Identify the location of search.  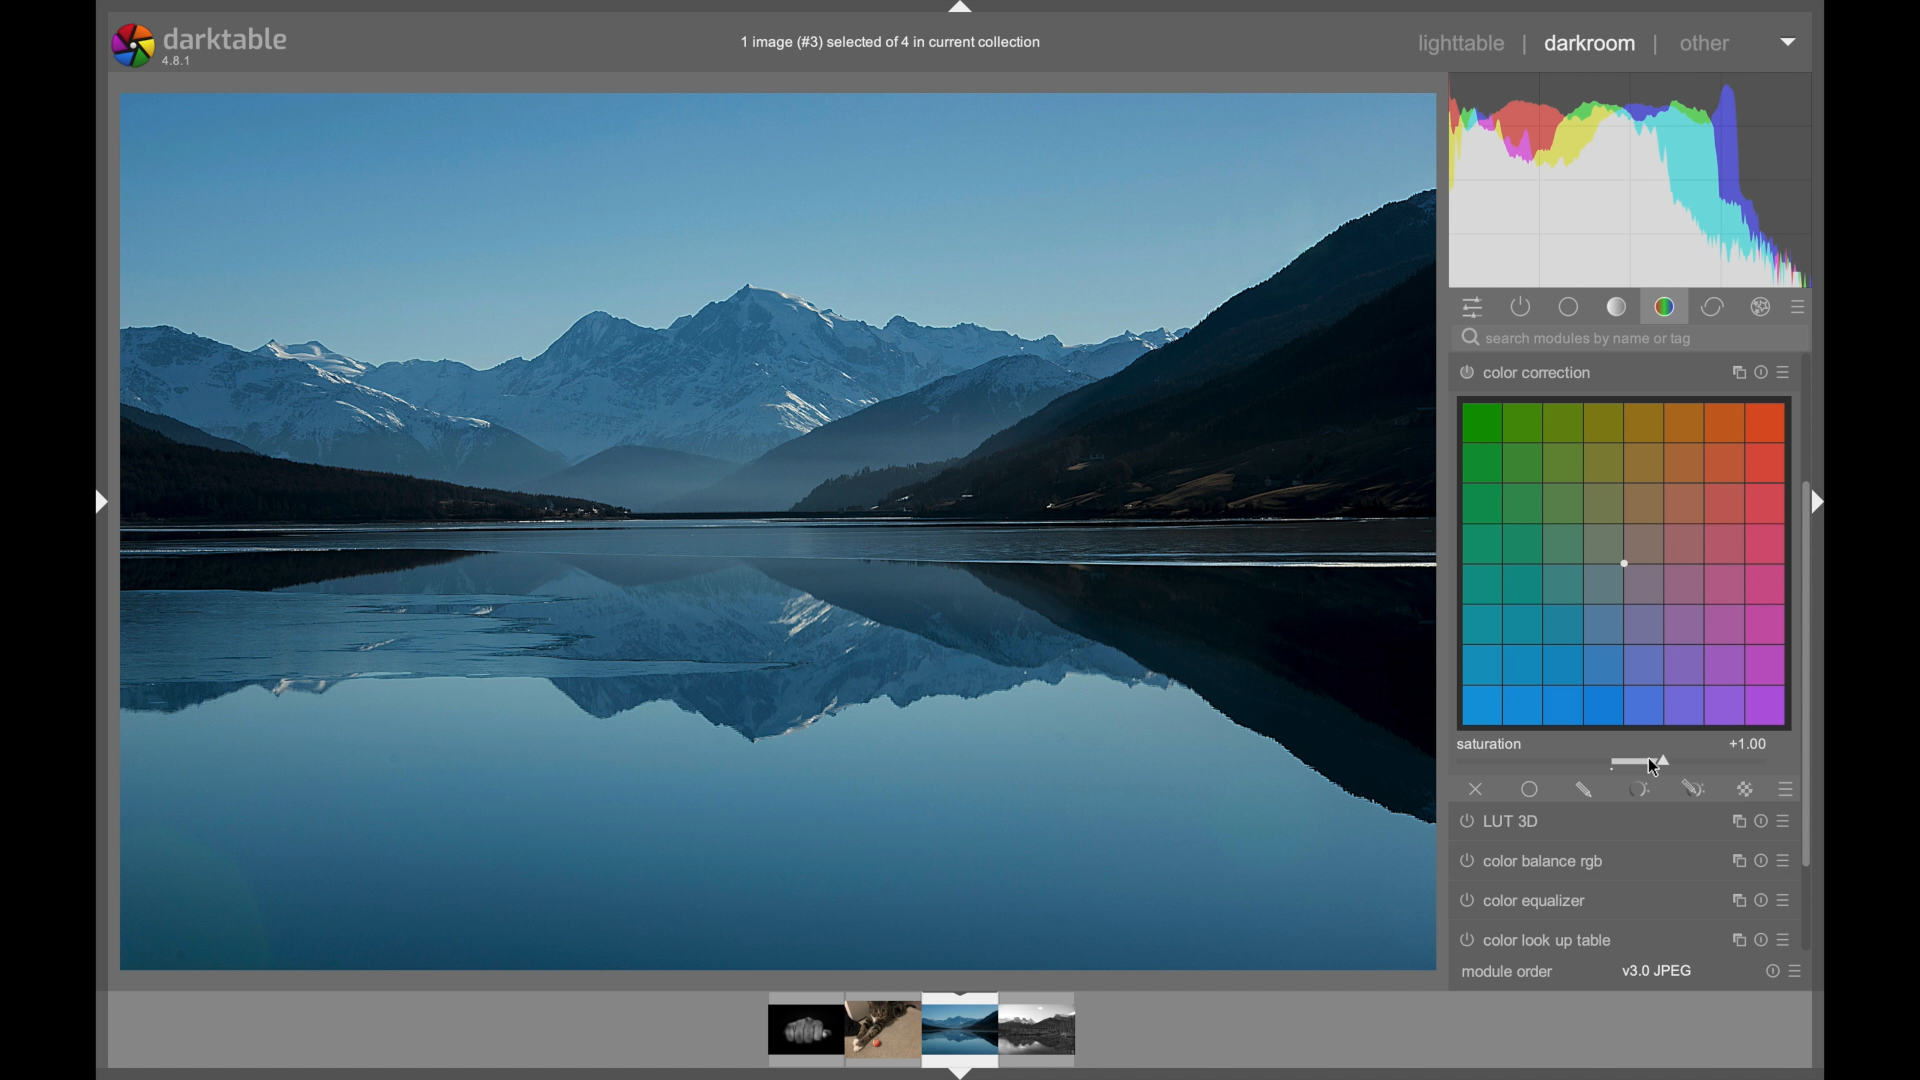
(1580, 339).